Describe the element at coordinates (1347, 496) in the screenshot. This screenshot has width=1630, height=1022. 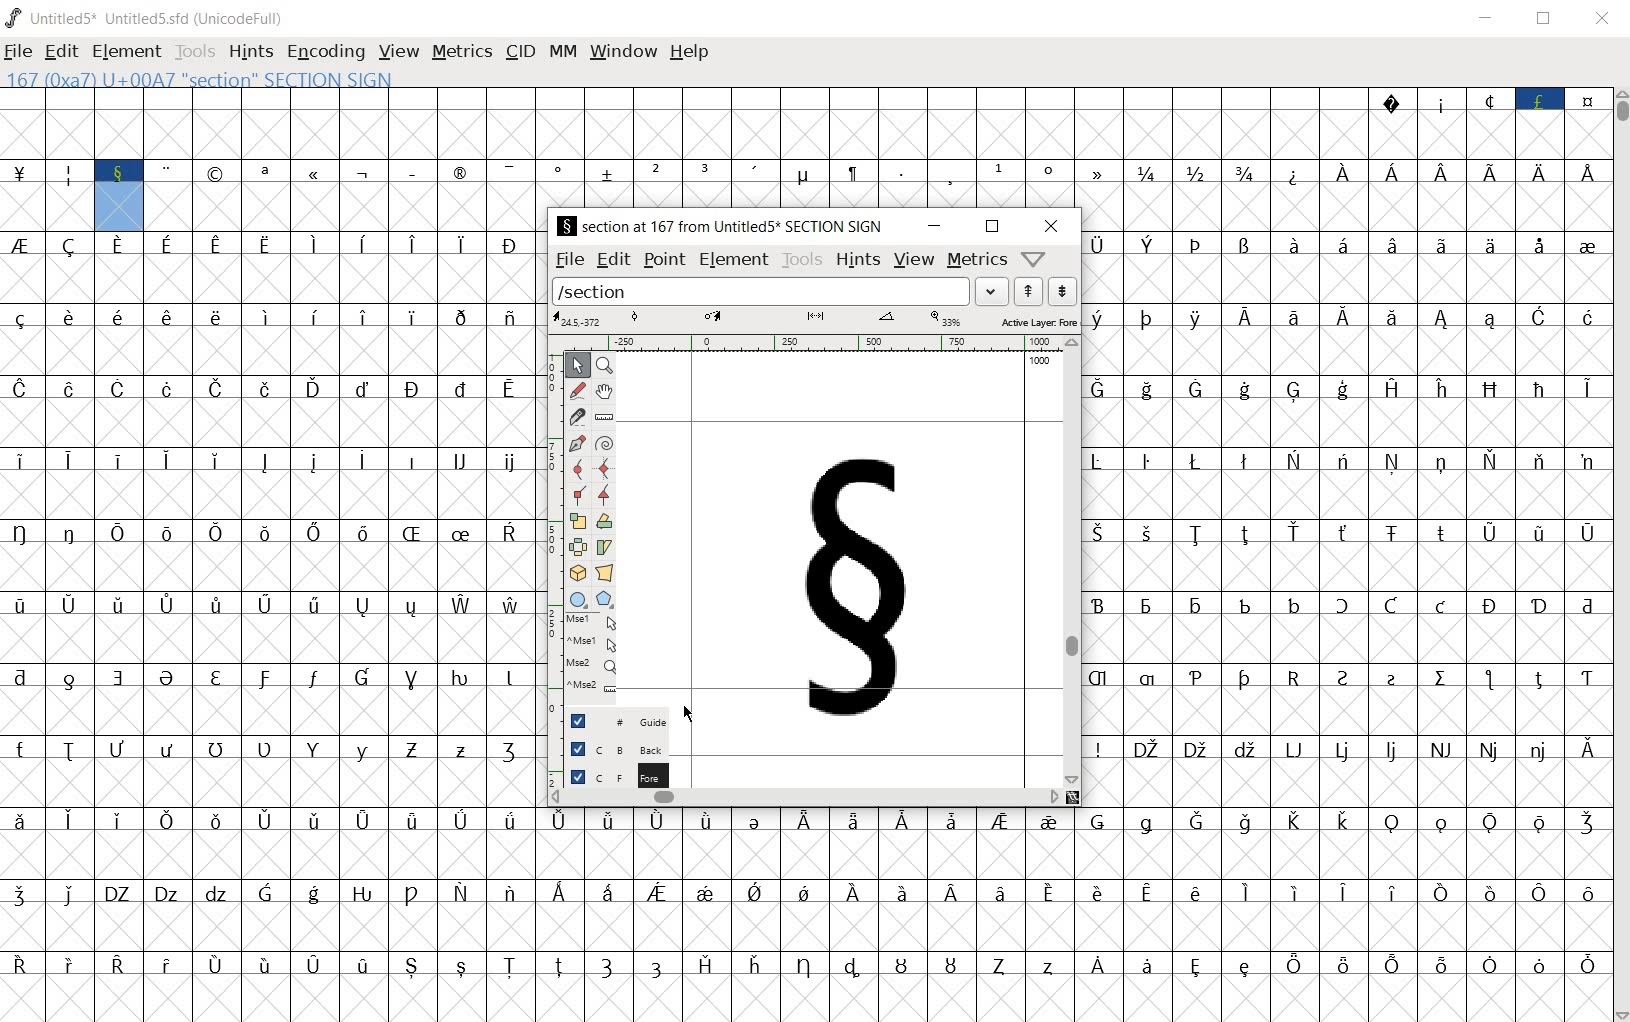
I see `empty cells` at that location.